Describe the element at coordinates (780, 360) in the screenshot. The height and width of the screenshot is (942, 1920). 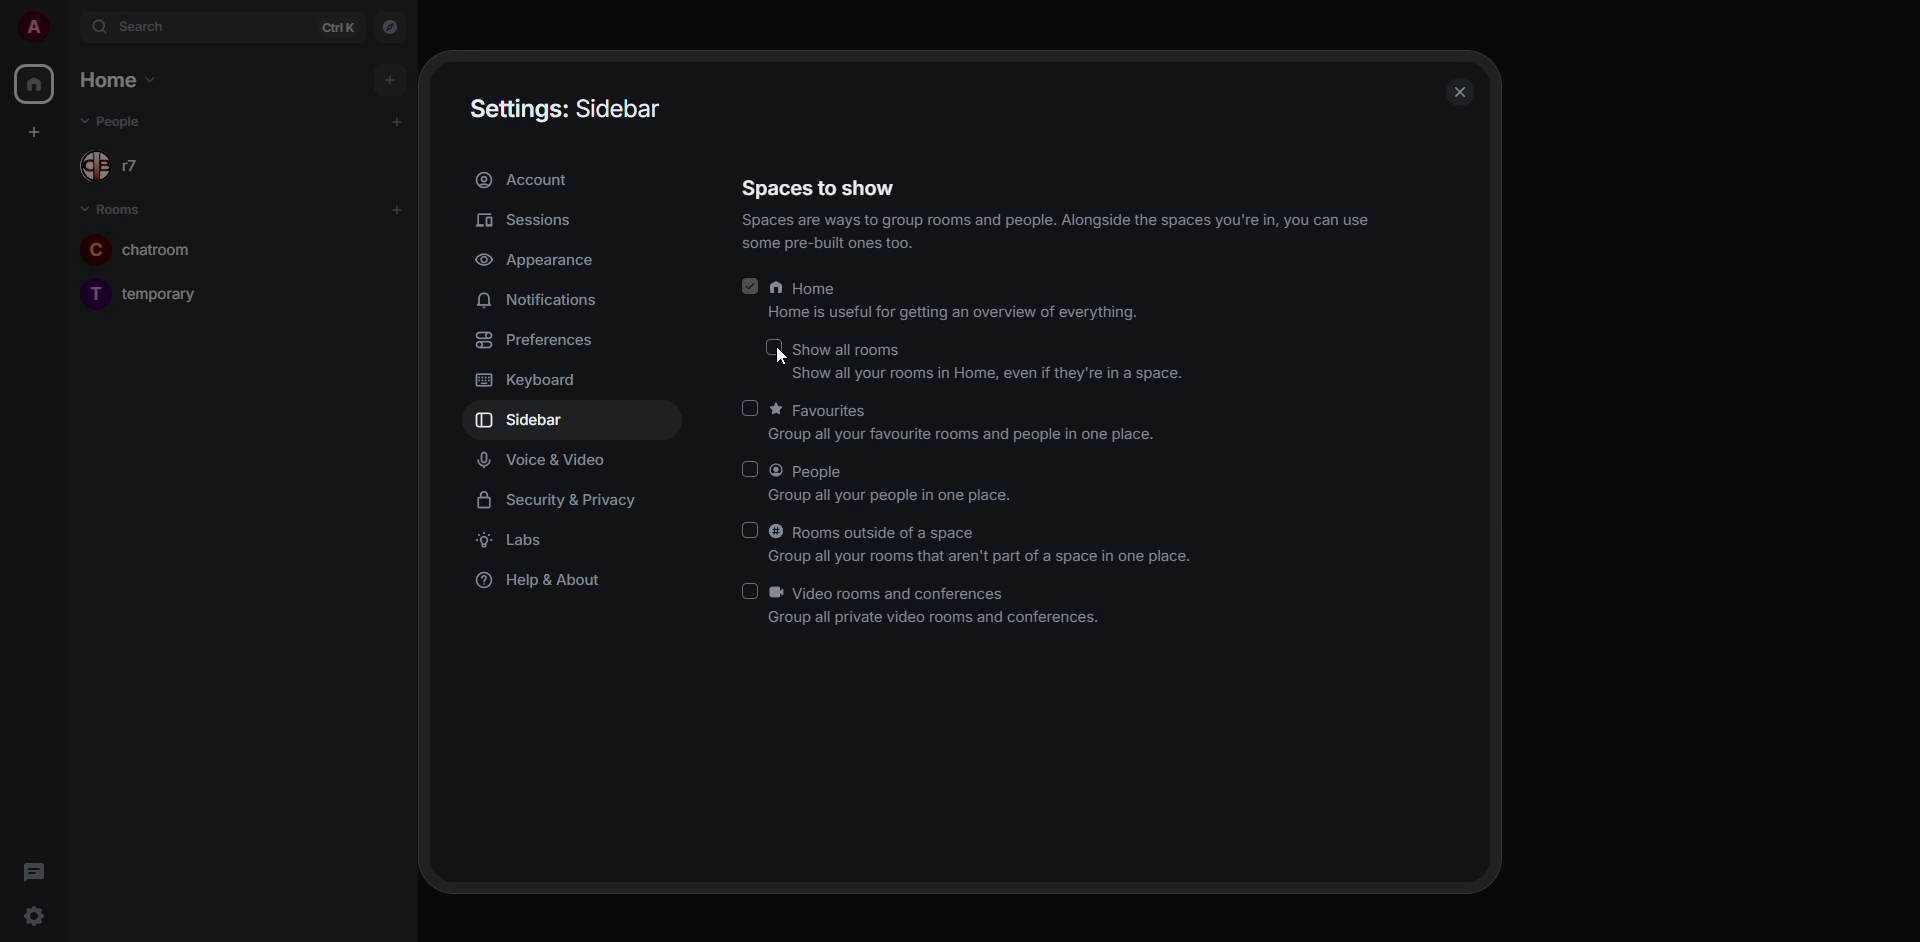
I see `cursor` at that location.